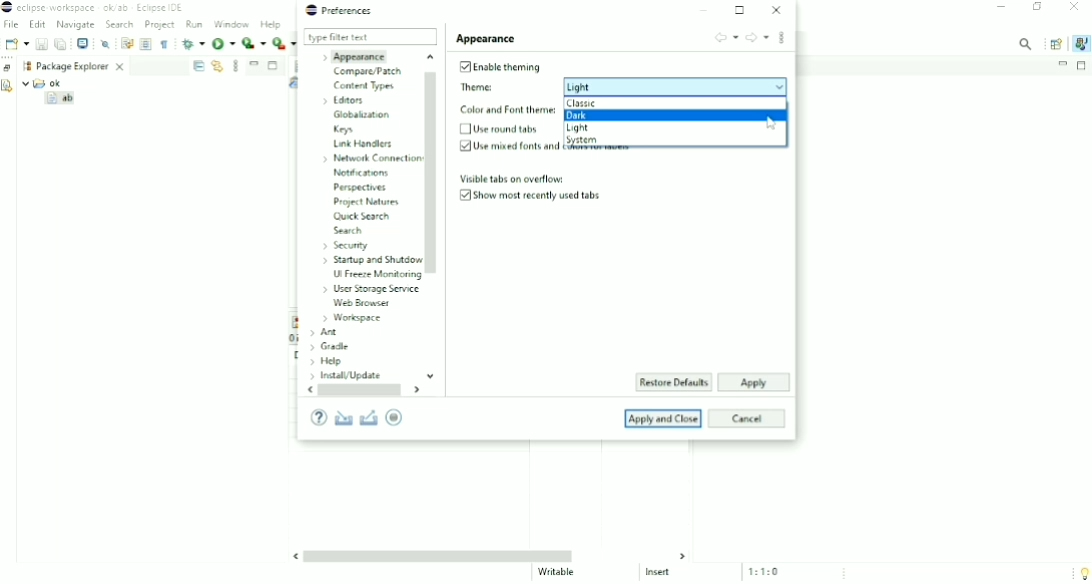 The height and width of the screenshot is (584, 1092). What do you see at coordinates (1055, 43) in the screenshot?
I see `Open Perspective` at bounding box center [1055, 43].